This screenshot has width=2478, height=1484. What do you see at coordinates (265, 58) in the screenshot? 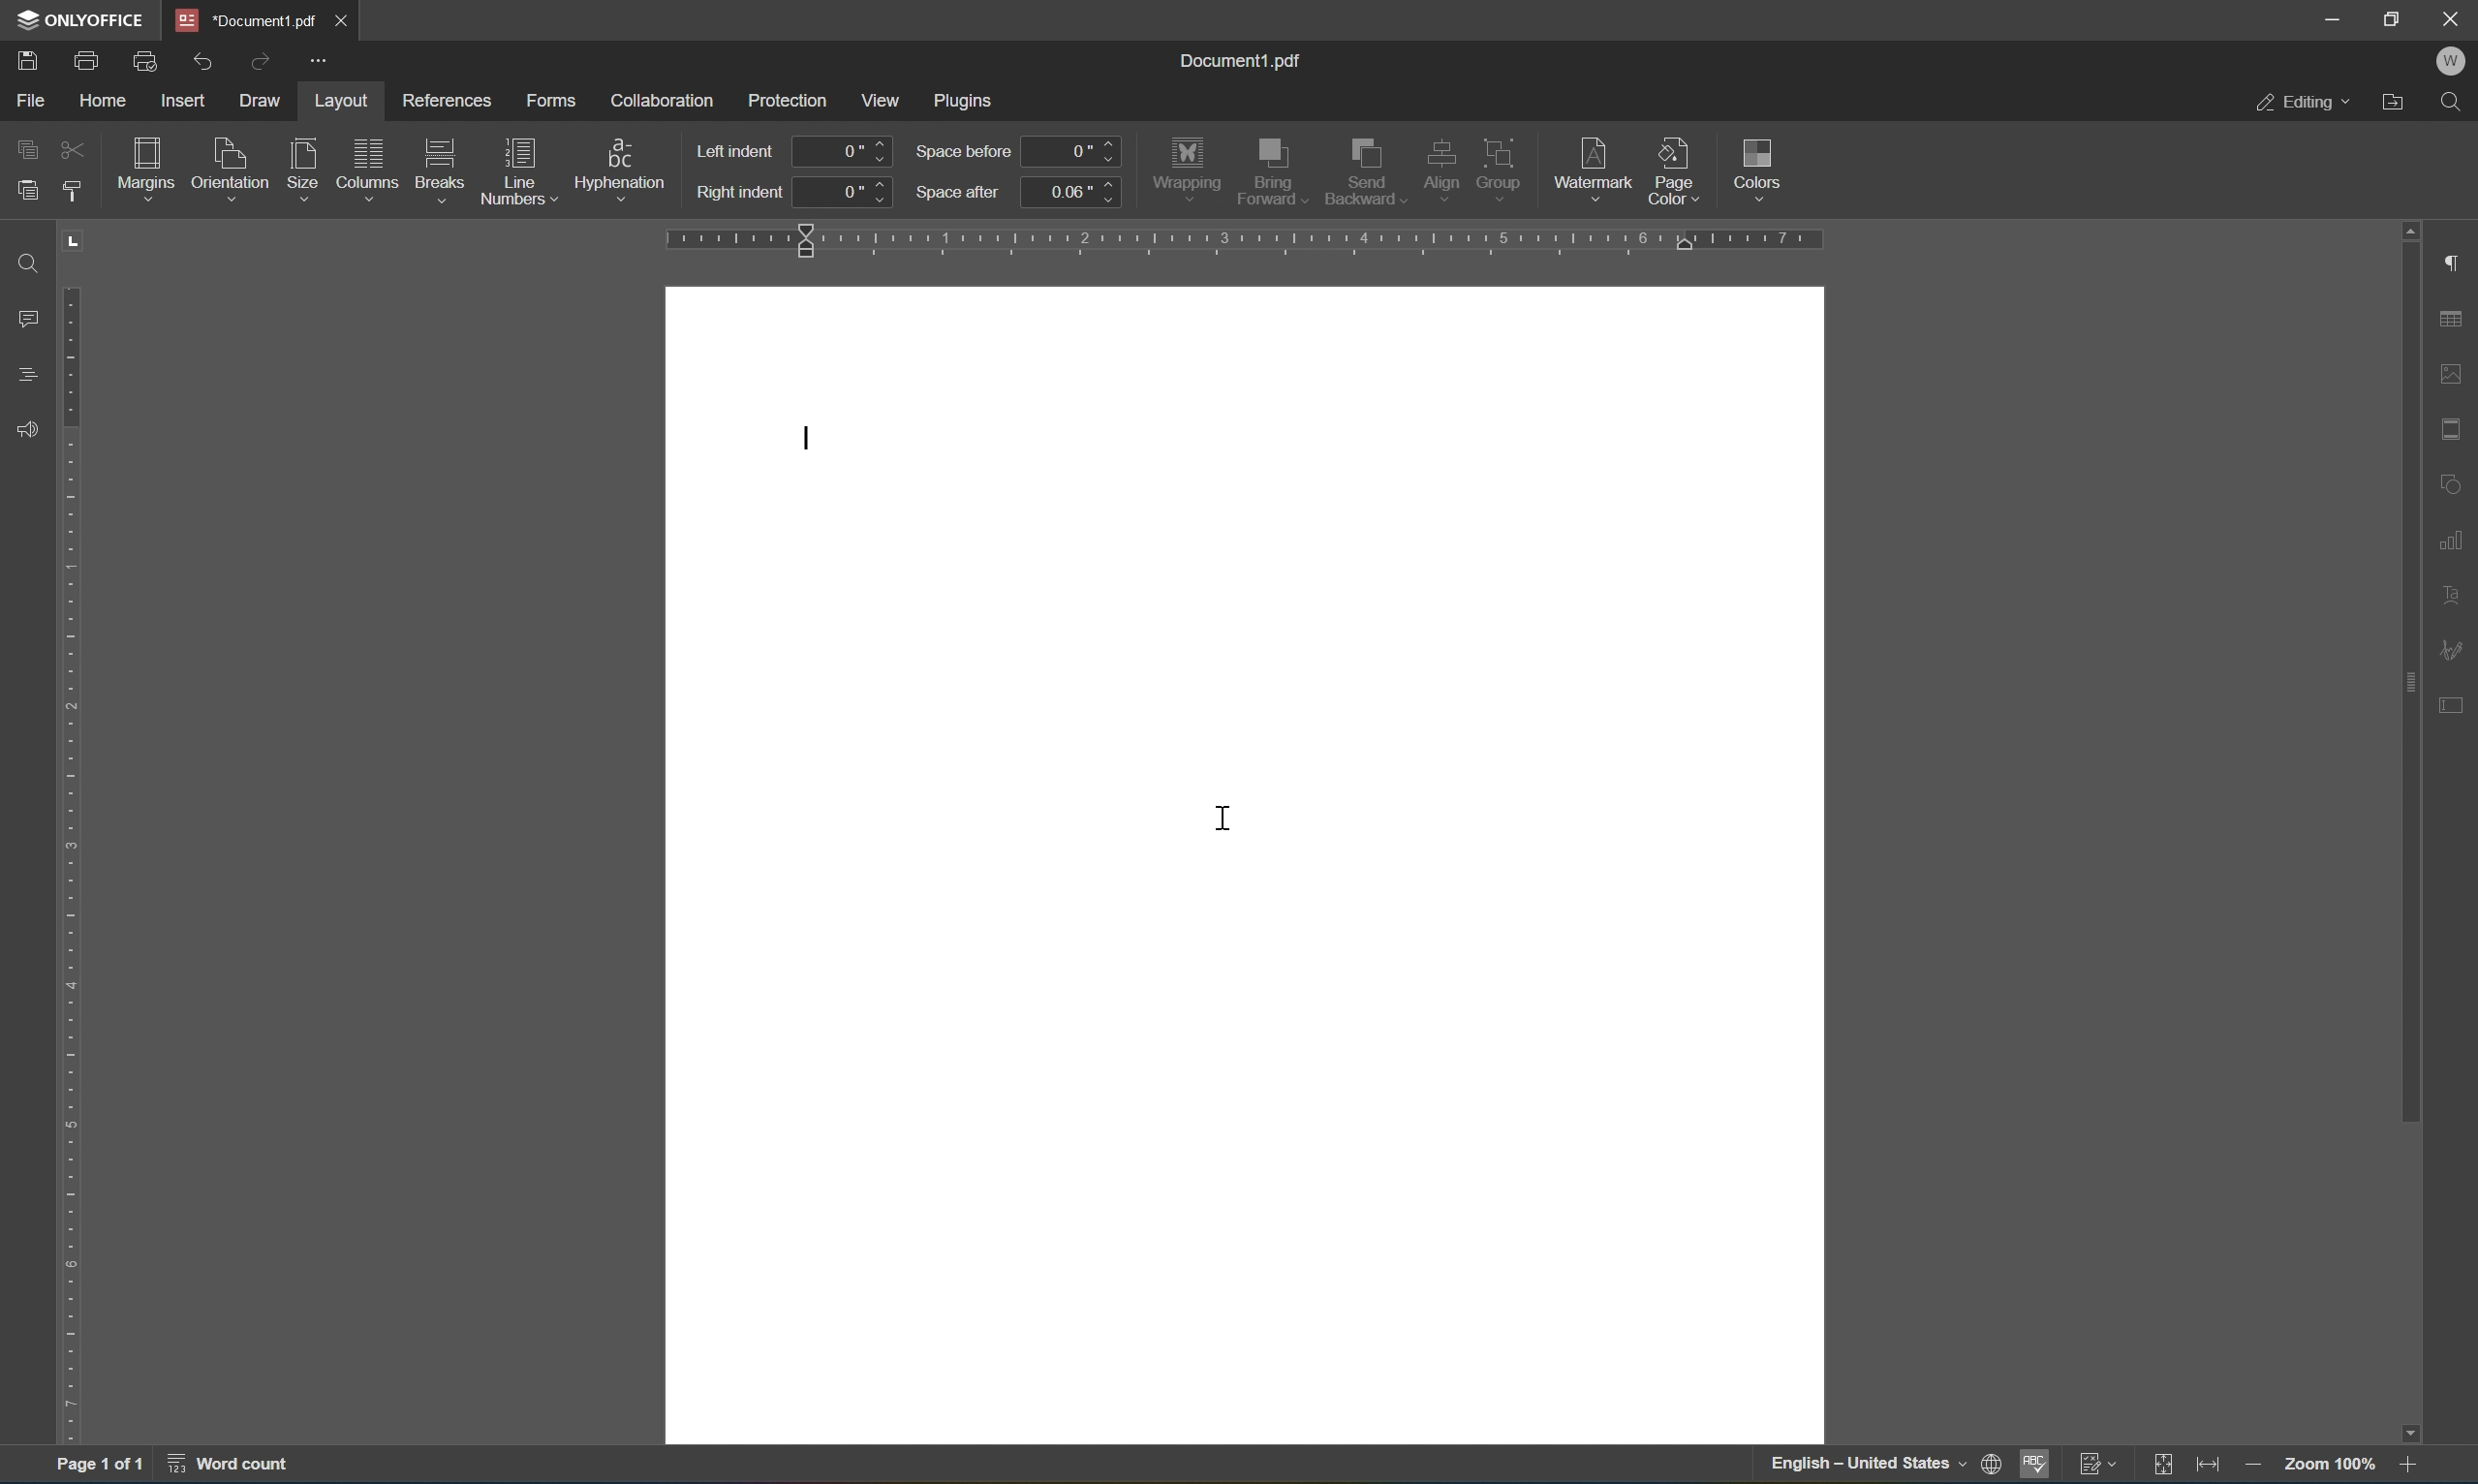
I see `redo` at bounding box center [265, 58].